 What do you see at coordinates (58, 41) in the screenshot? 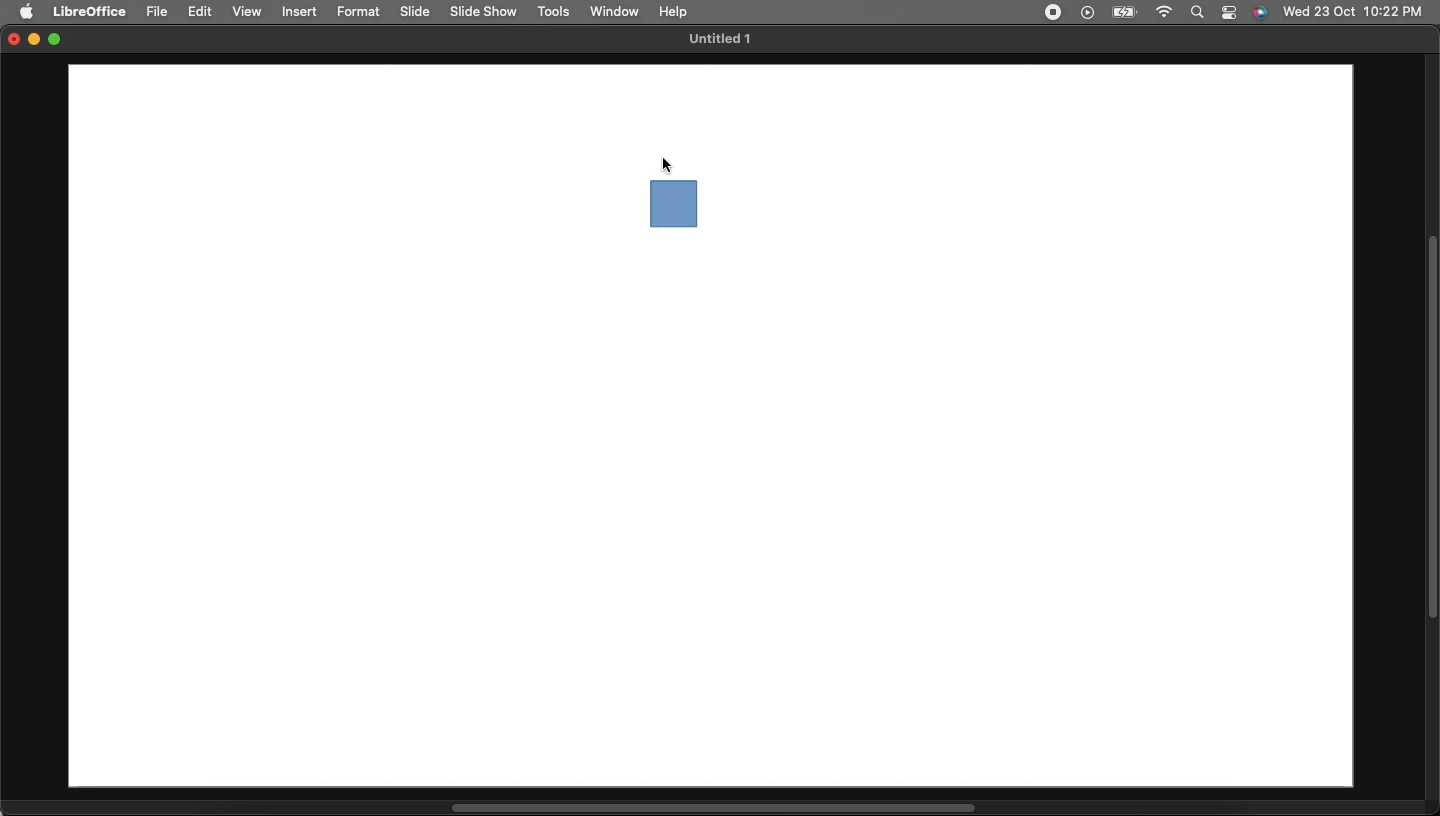
I see `Maximize` at bounding box center [58, 41].